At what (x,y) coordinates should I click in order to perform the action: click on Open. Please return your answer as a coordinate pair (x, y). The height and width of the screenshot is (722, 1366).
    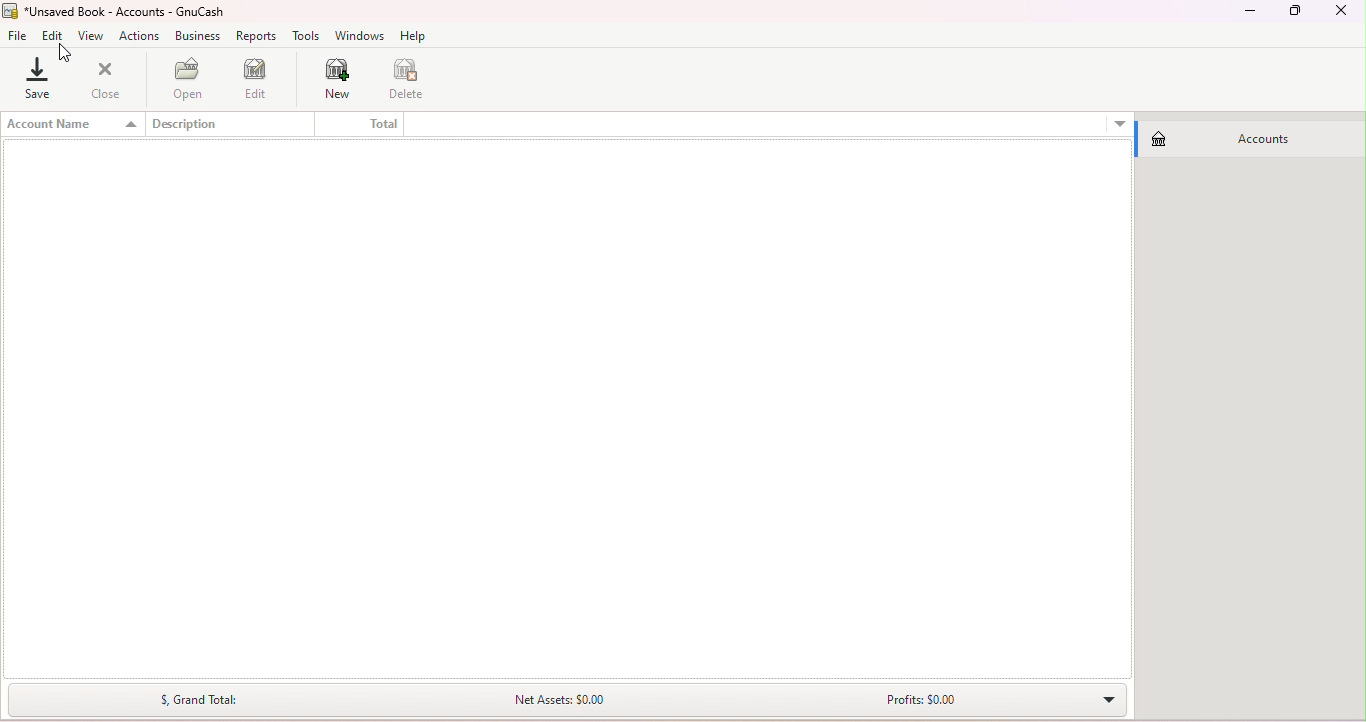
    Looking at the image, I should click on (189, 82).